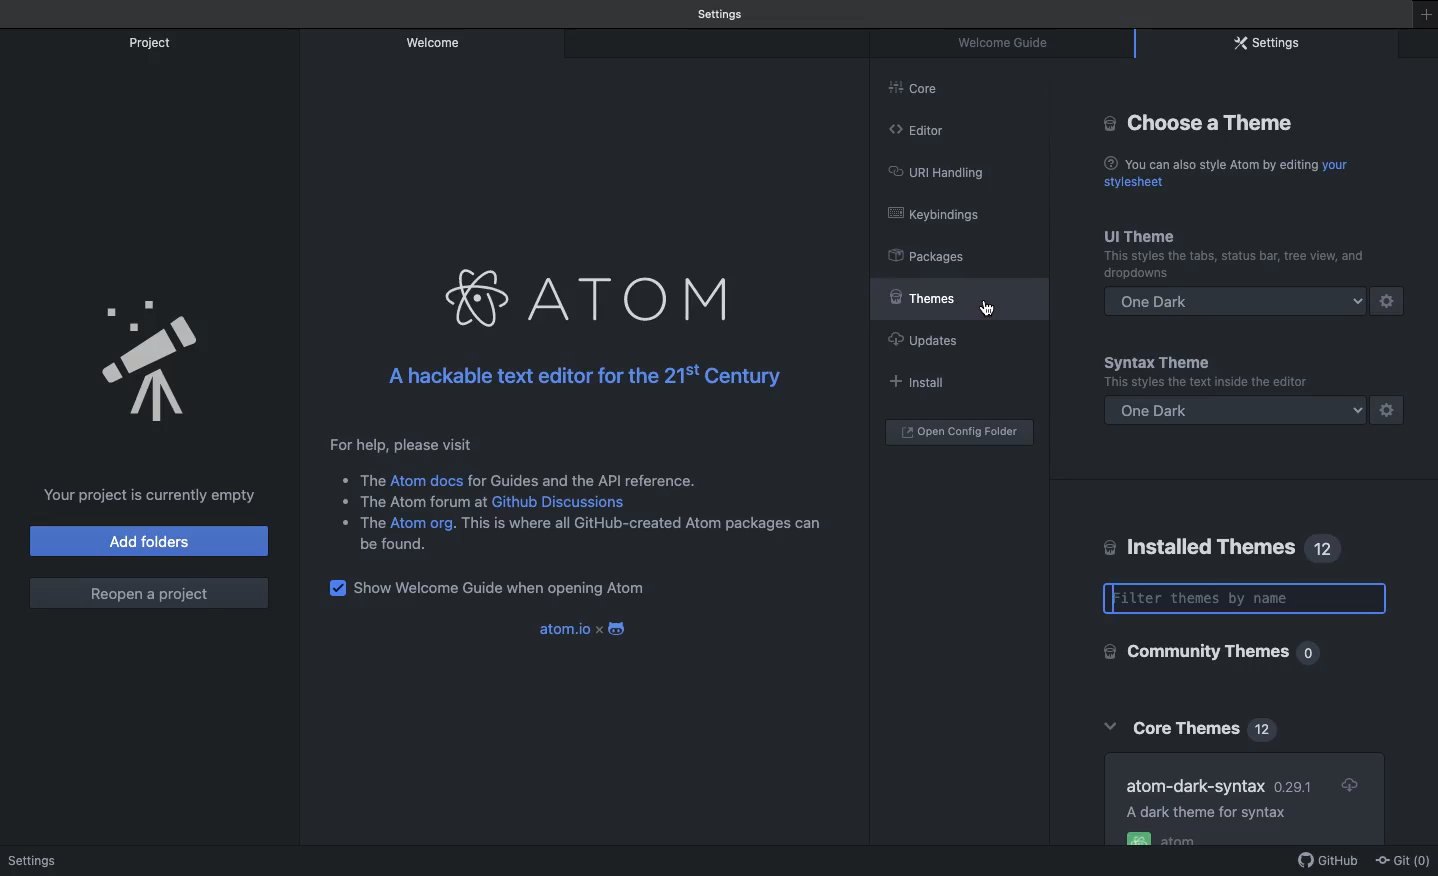 This screenshot has height=876, width=1438. What do you see at coordinates (503, 588) in the screenshot?
I see `Show welcome guide when opening Atom` at bounding box center [503, 588].